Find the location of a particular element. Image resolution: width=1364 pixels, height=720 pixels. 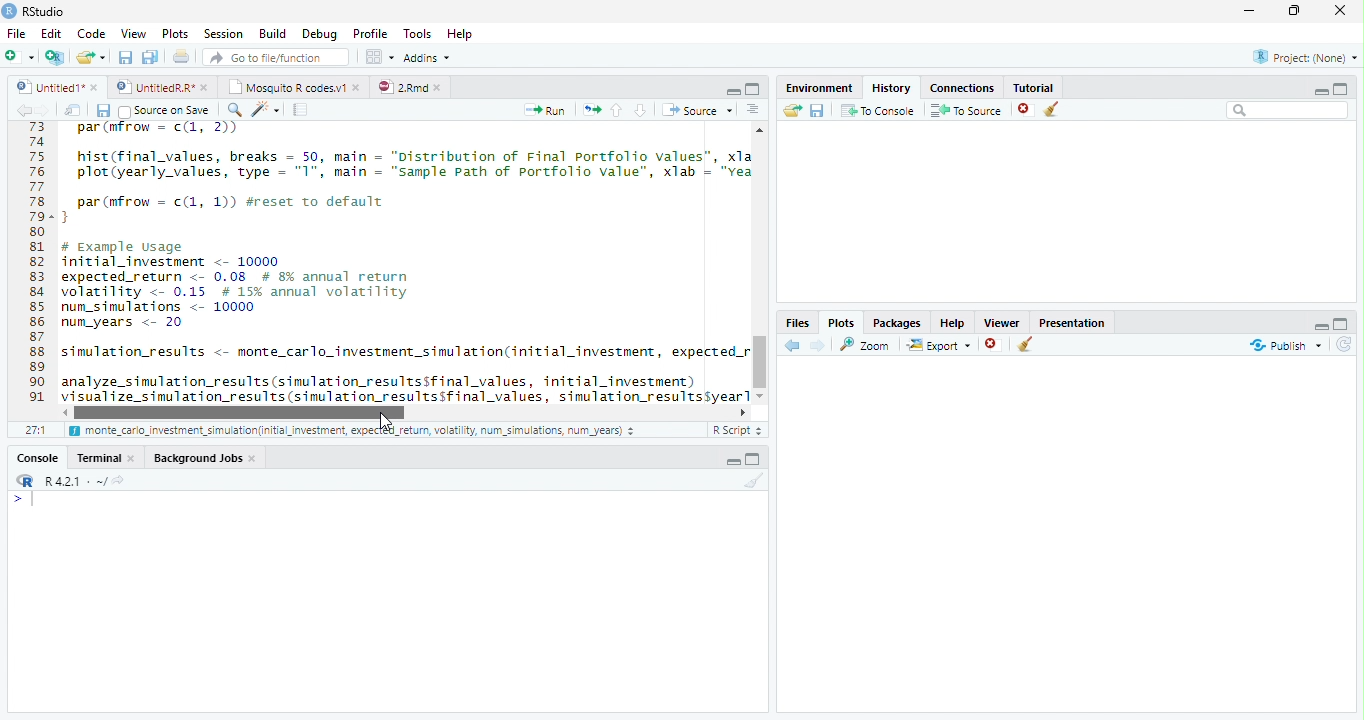

Mouse Cursor is located at coordinates (386, 424).